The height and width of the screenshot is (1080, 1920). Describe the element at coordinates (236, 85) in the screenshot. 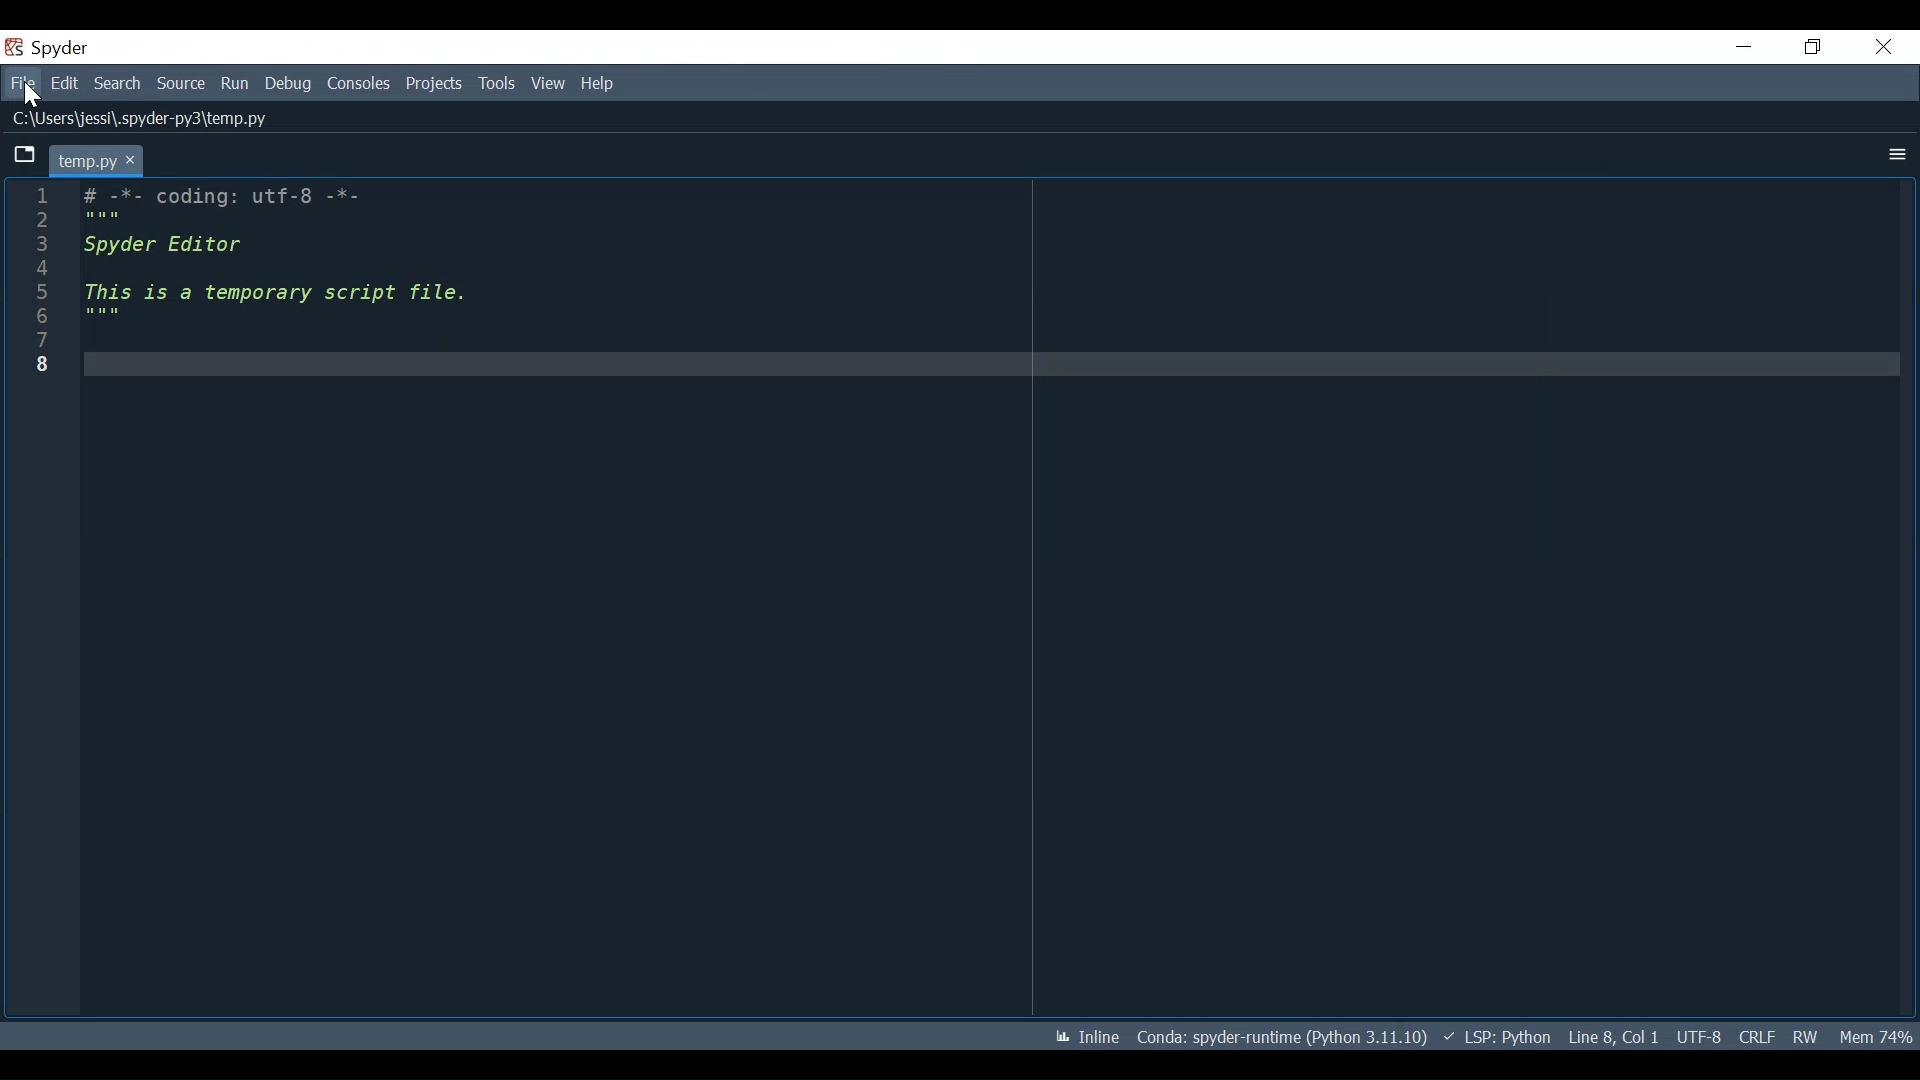

I see `Run` at that location.